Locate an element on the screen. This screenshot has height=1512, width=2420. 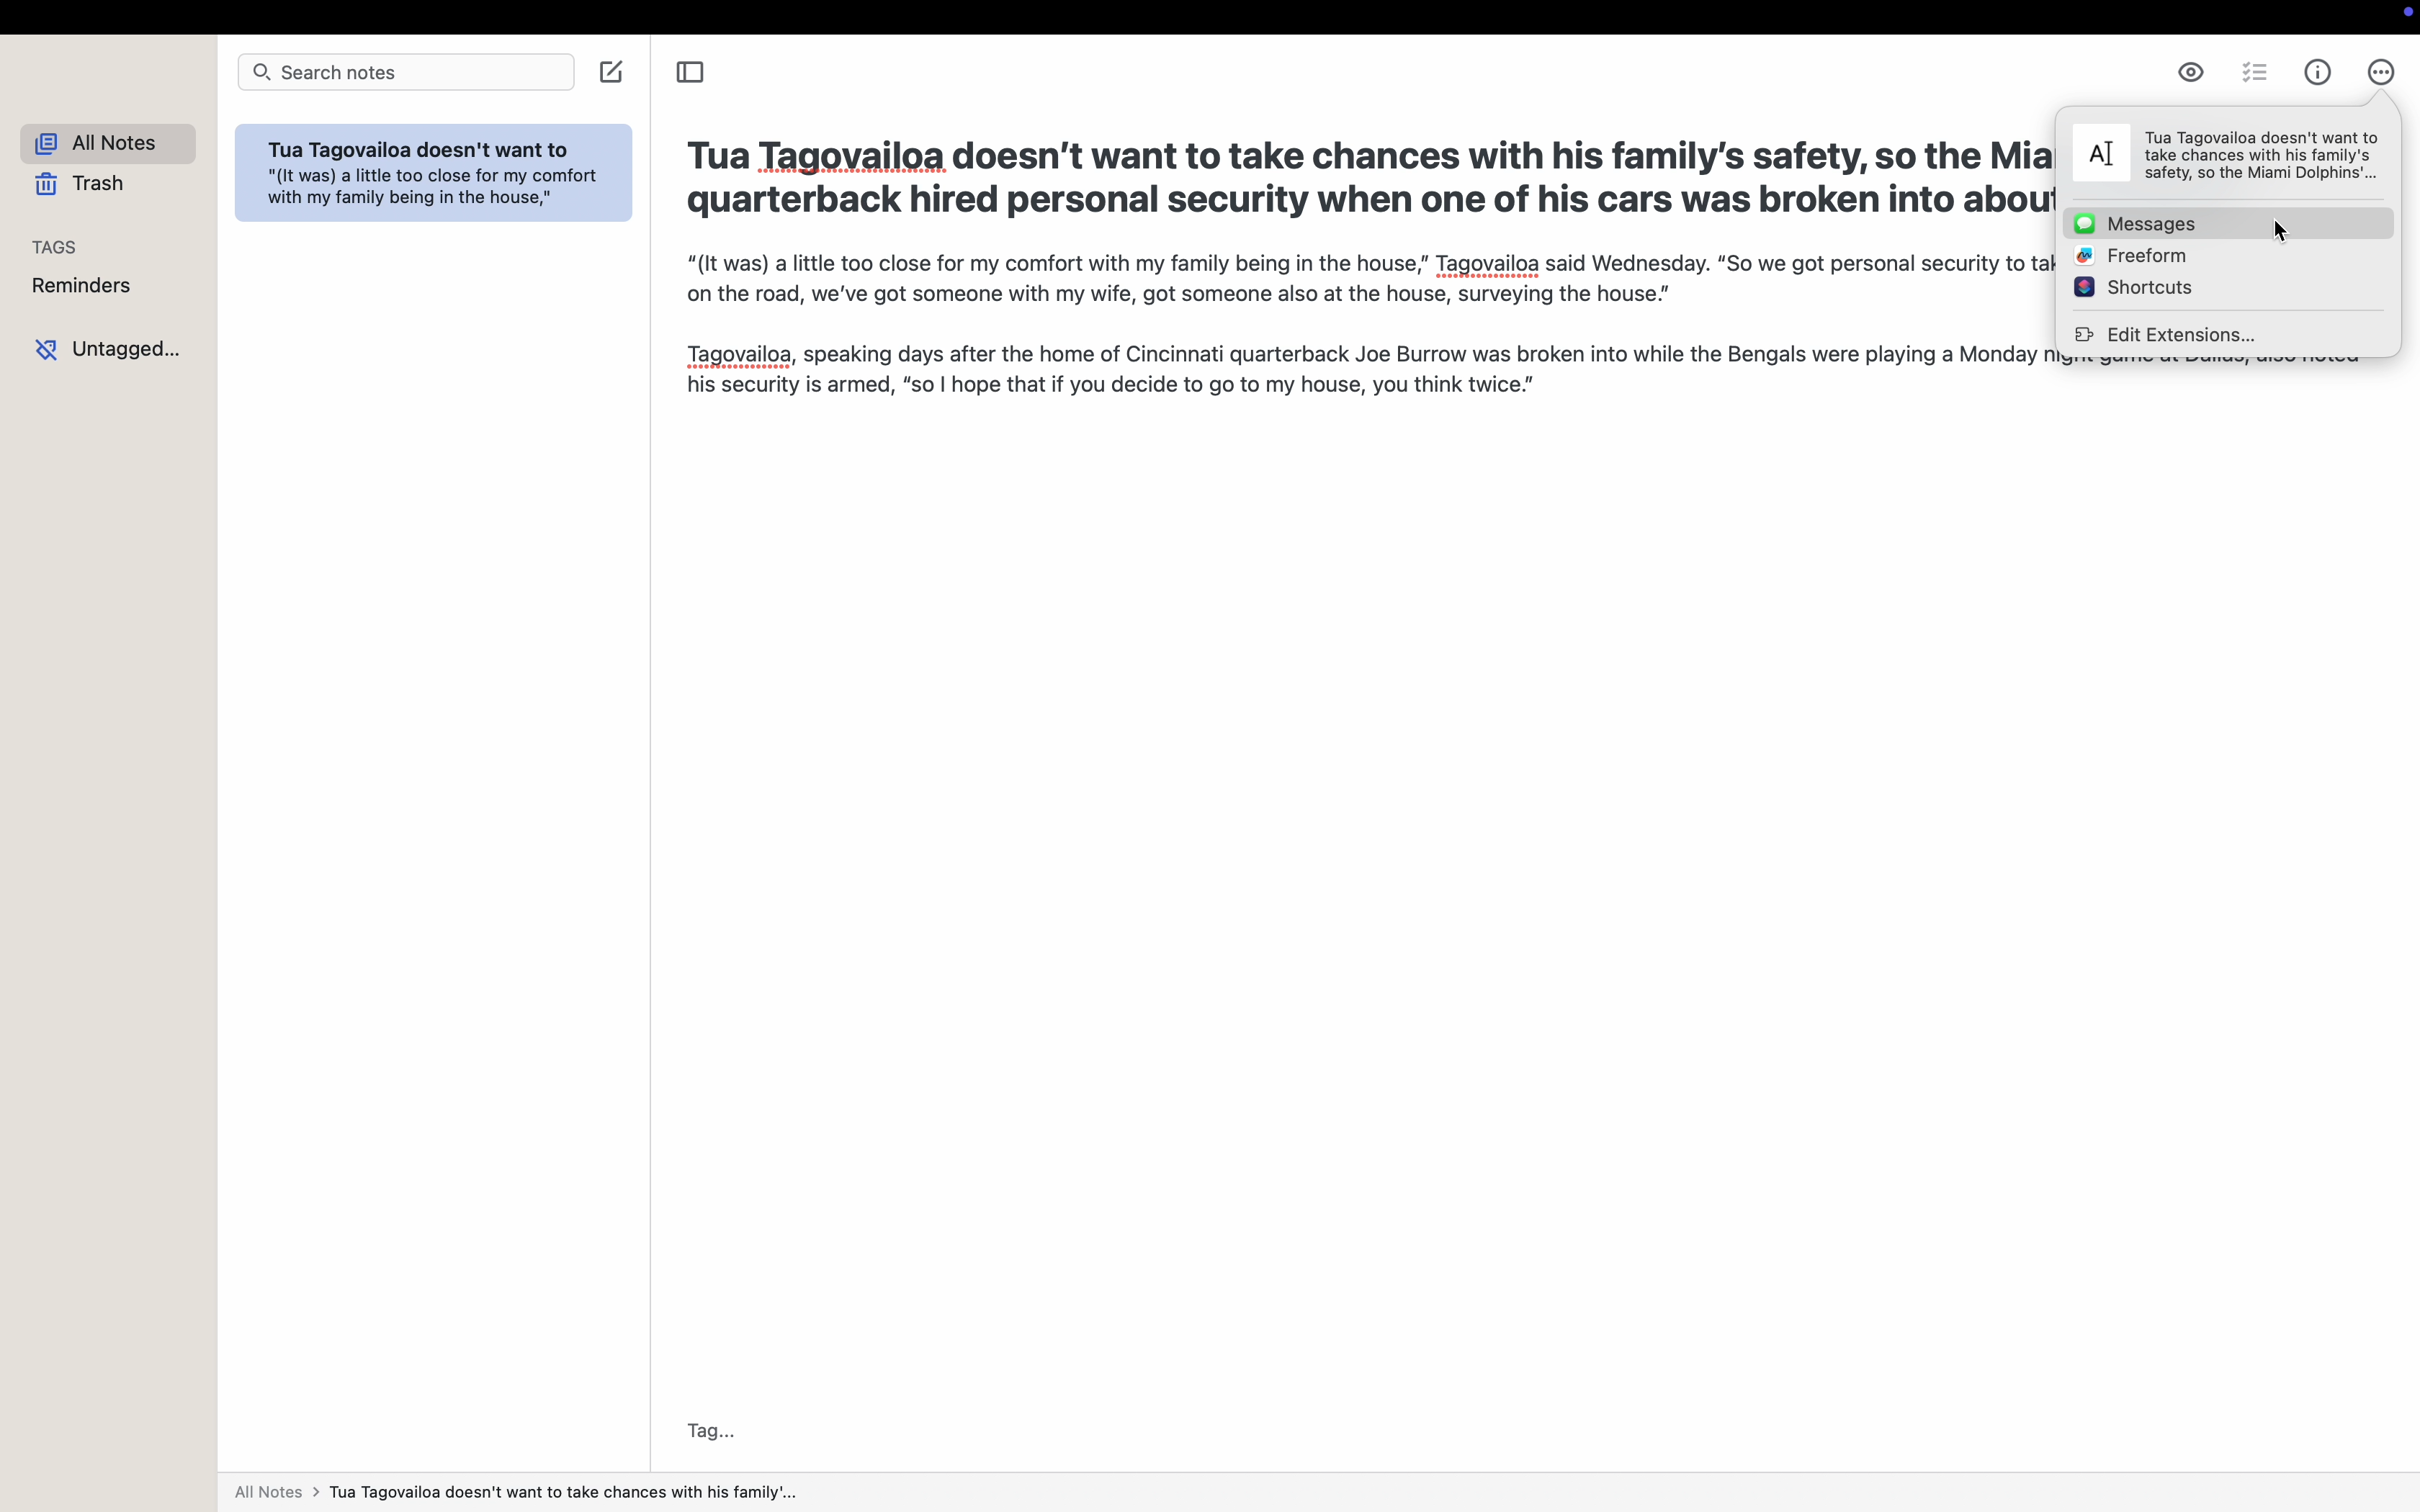
click on more options is located at coordinates (2382, 75).